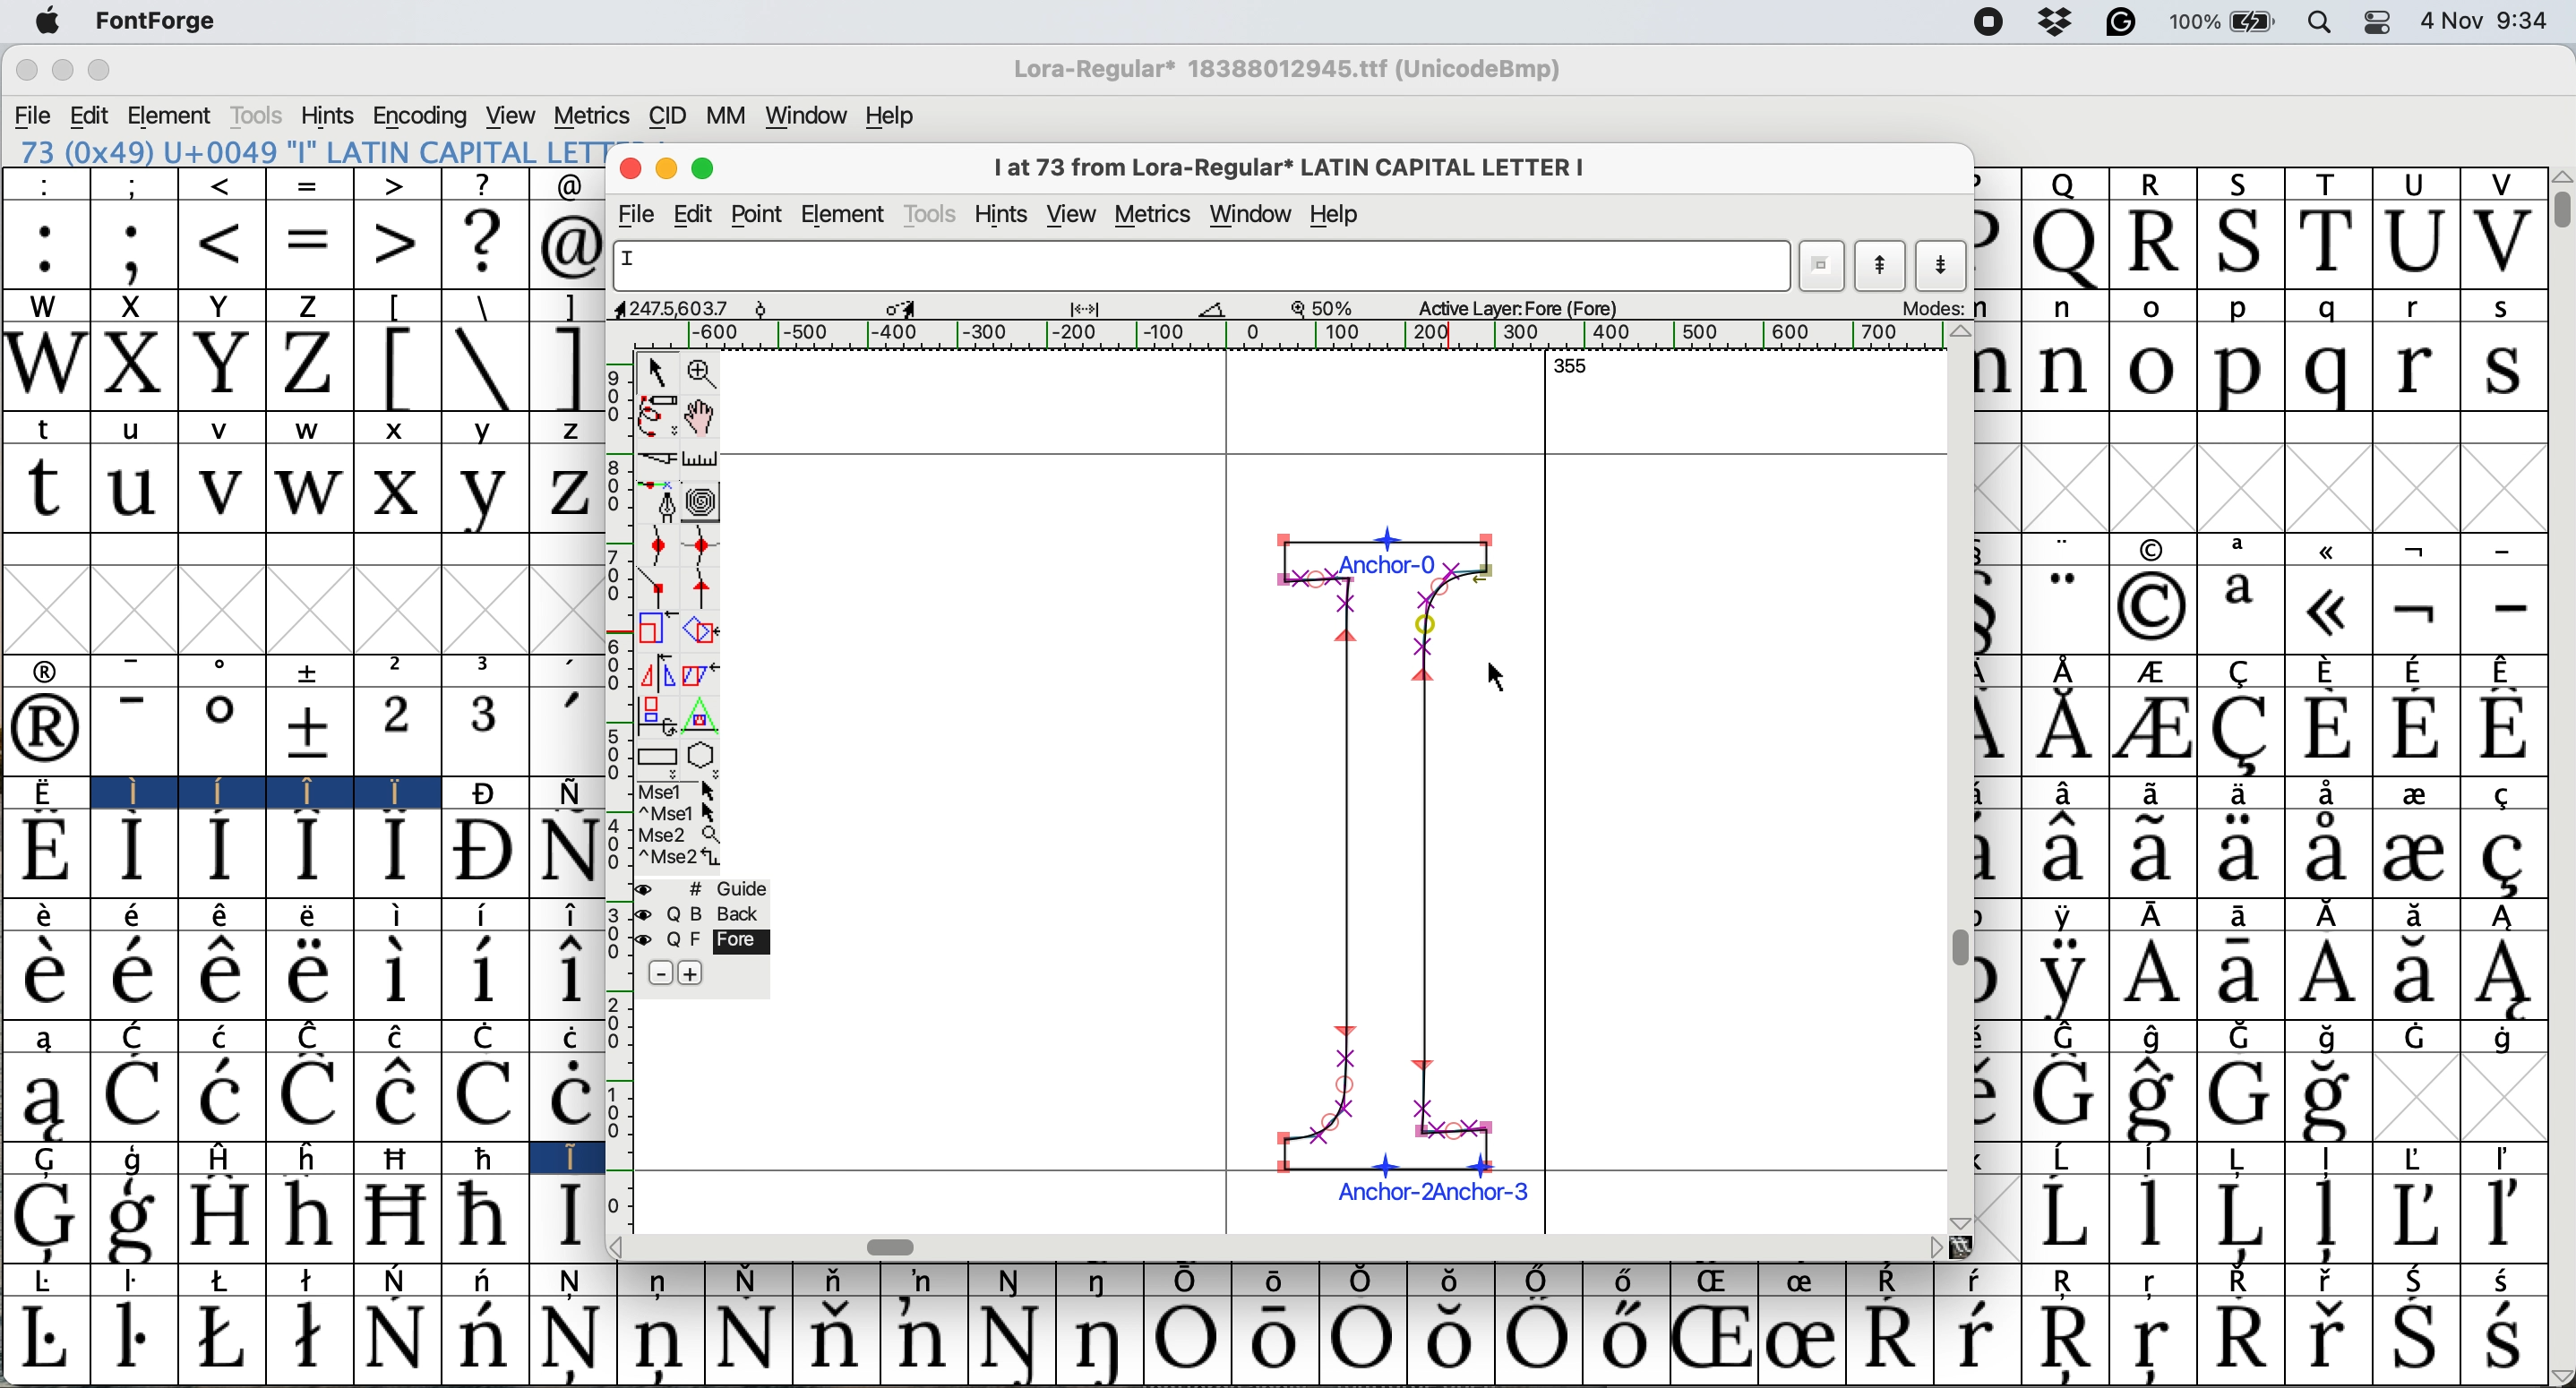 The height and width of the screenshot is (1388, 2576). What do you see at coordinates (2242, 1096) in the screenshot?
I see `Symbol` at bounding box center [2242, 1096].